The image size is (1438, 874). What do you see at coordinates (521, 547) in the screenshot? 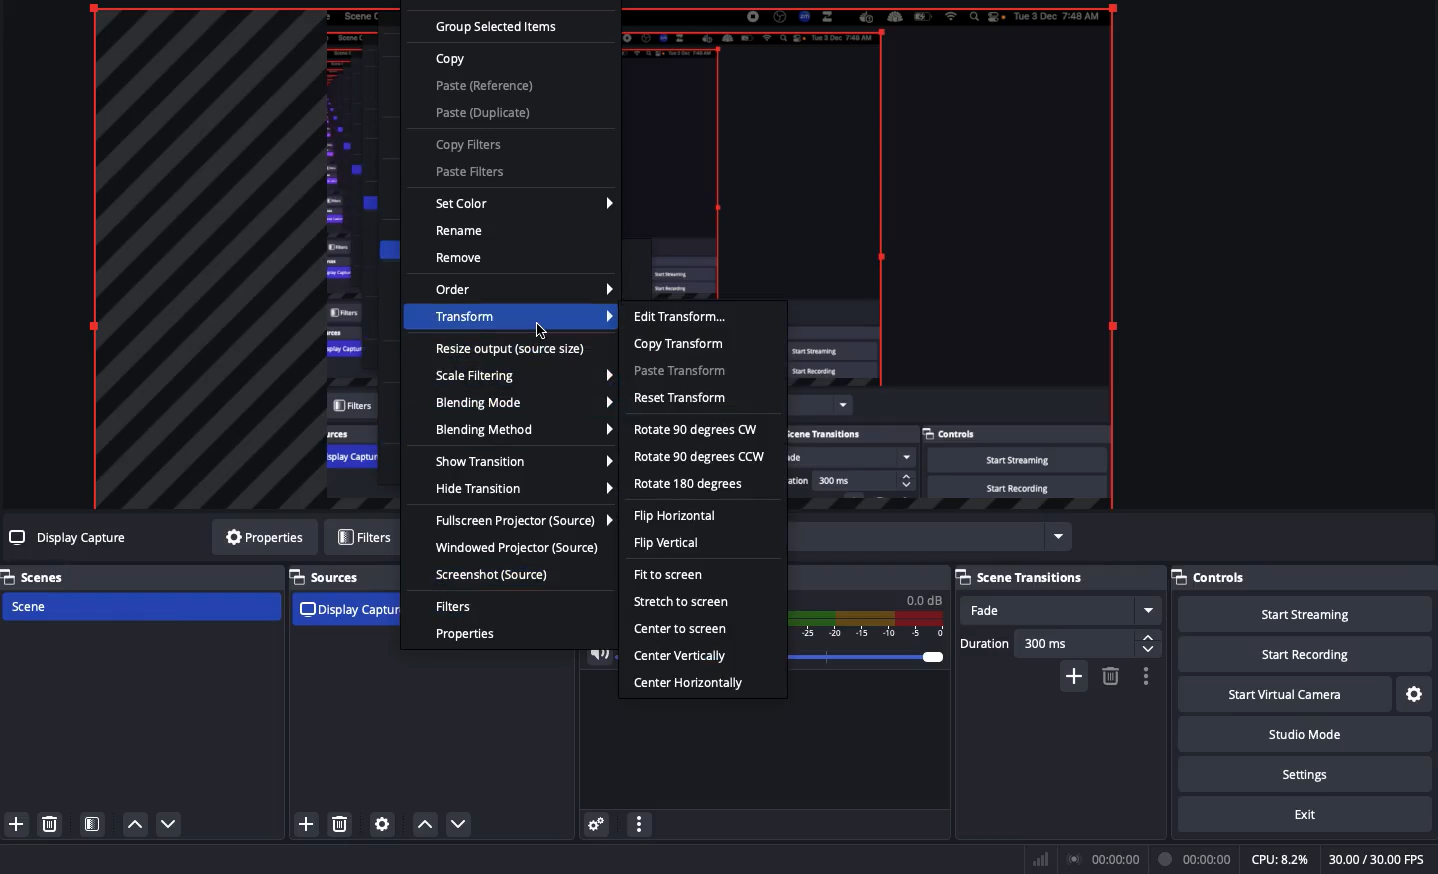
I see `Windowed projector` at bounding box center [521, 547].